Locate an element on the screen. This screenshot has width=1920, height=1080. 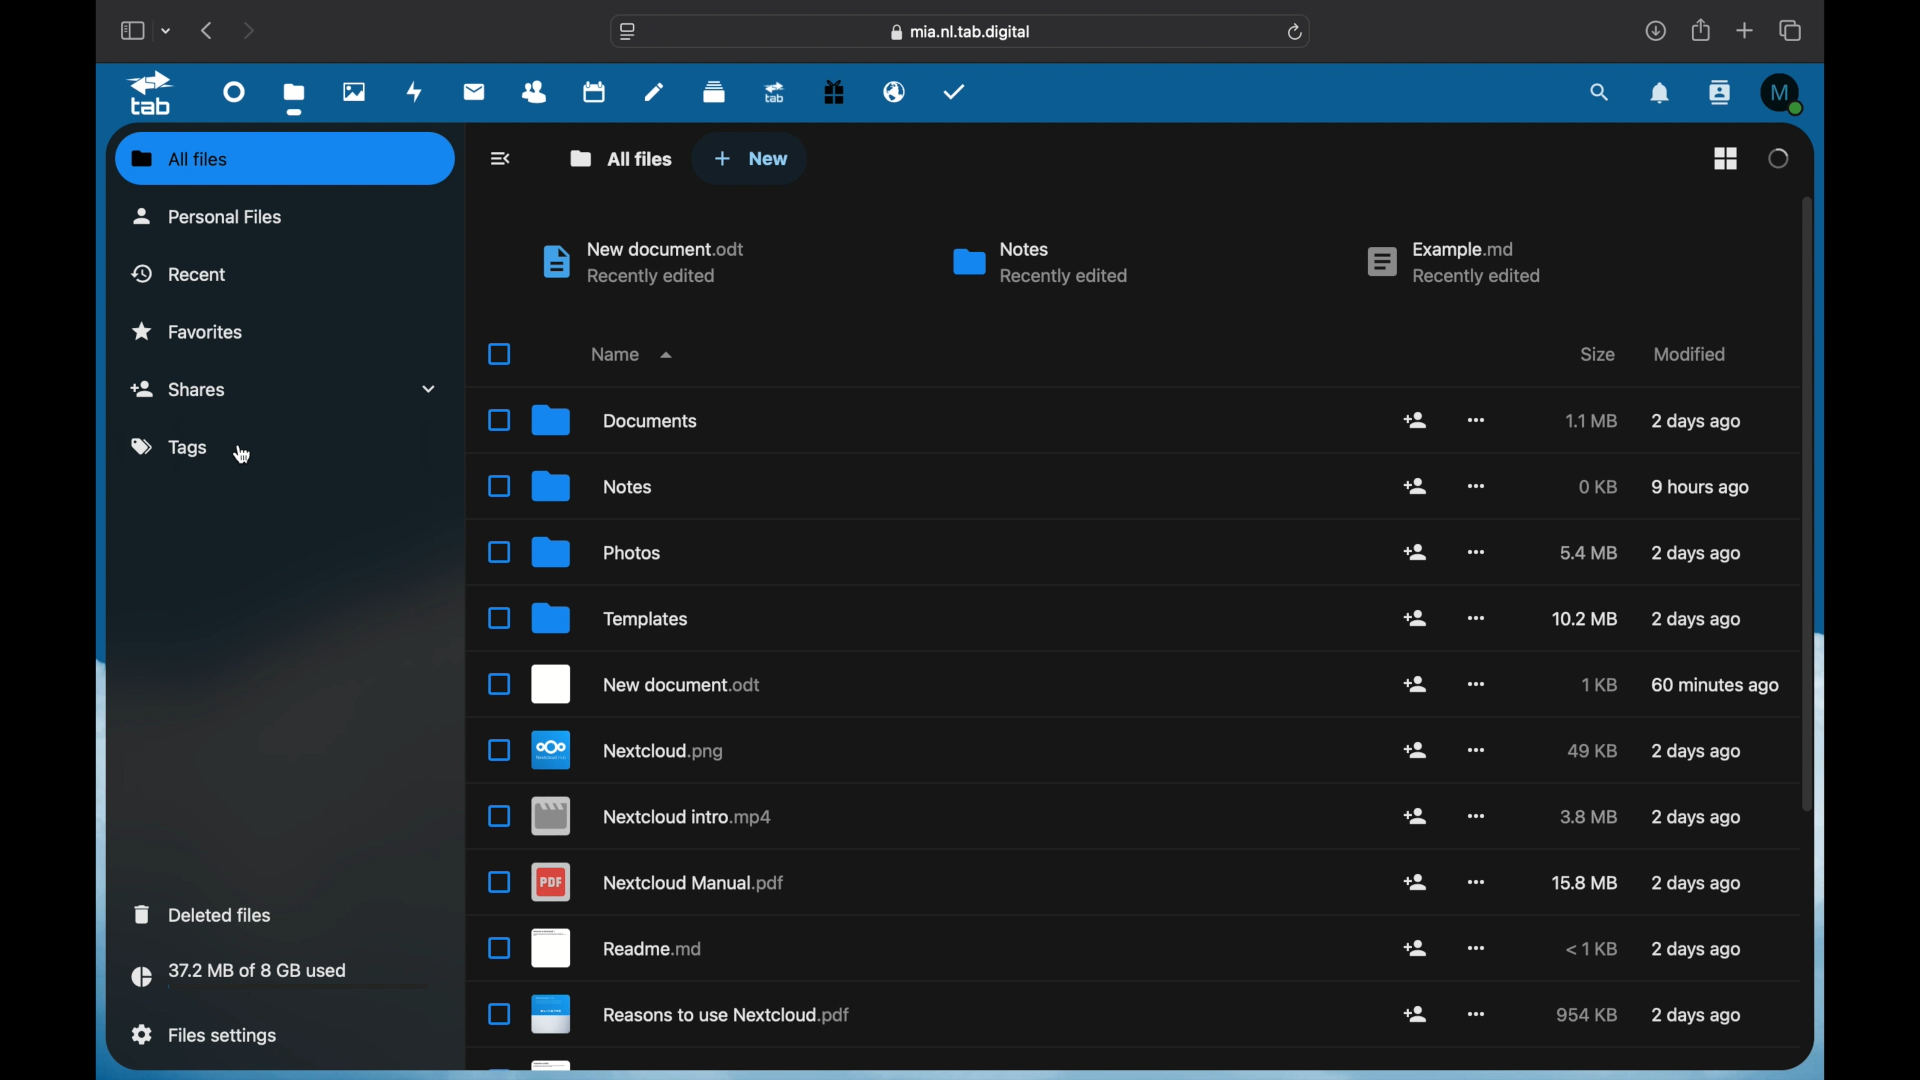
modified is located at coordinates (1694, 621).